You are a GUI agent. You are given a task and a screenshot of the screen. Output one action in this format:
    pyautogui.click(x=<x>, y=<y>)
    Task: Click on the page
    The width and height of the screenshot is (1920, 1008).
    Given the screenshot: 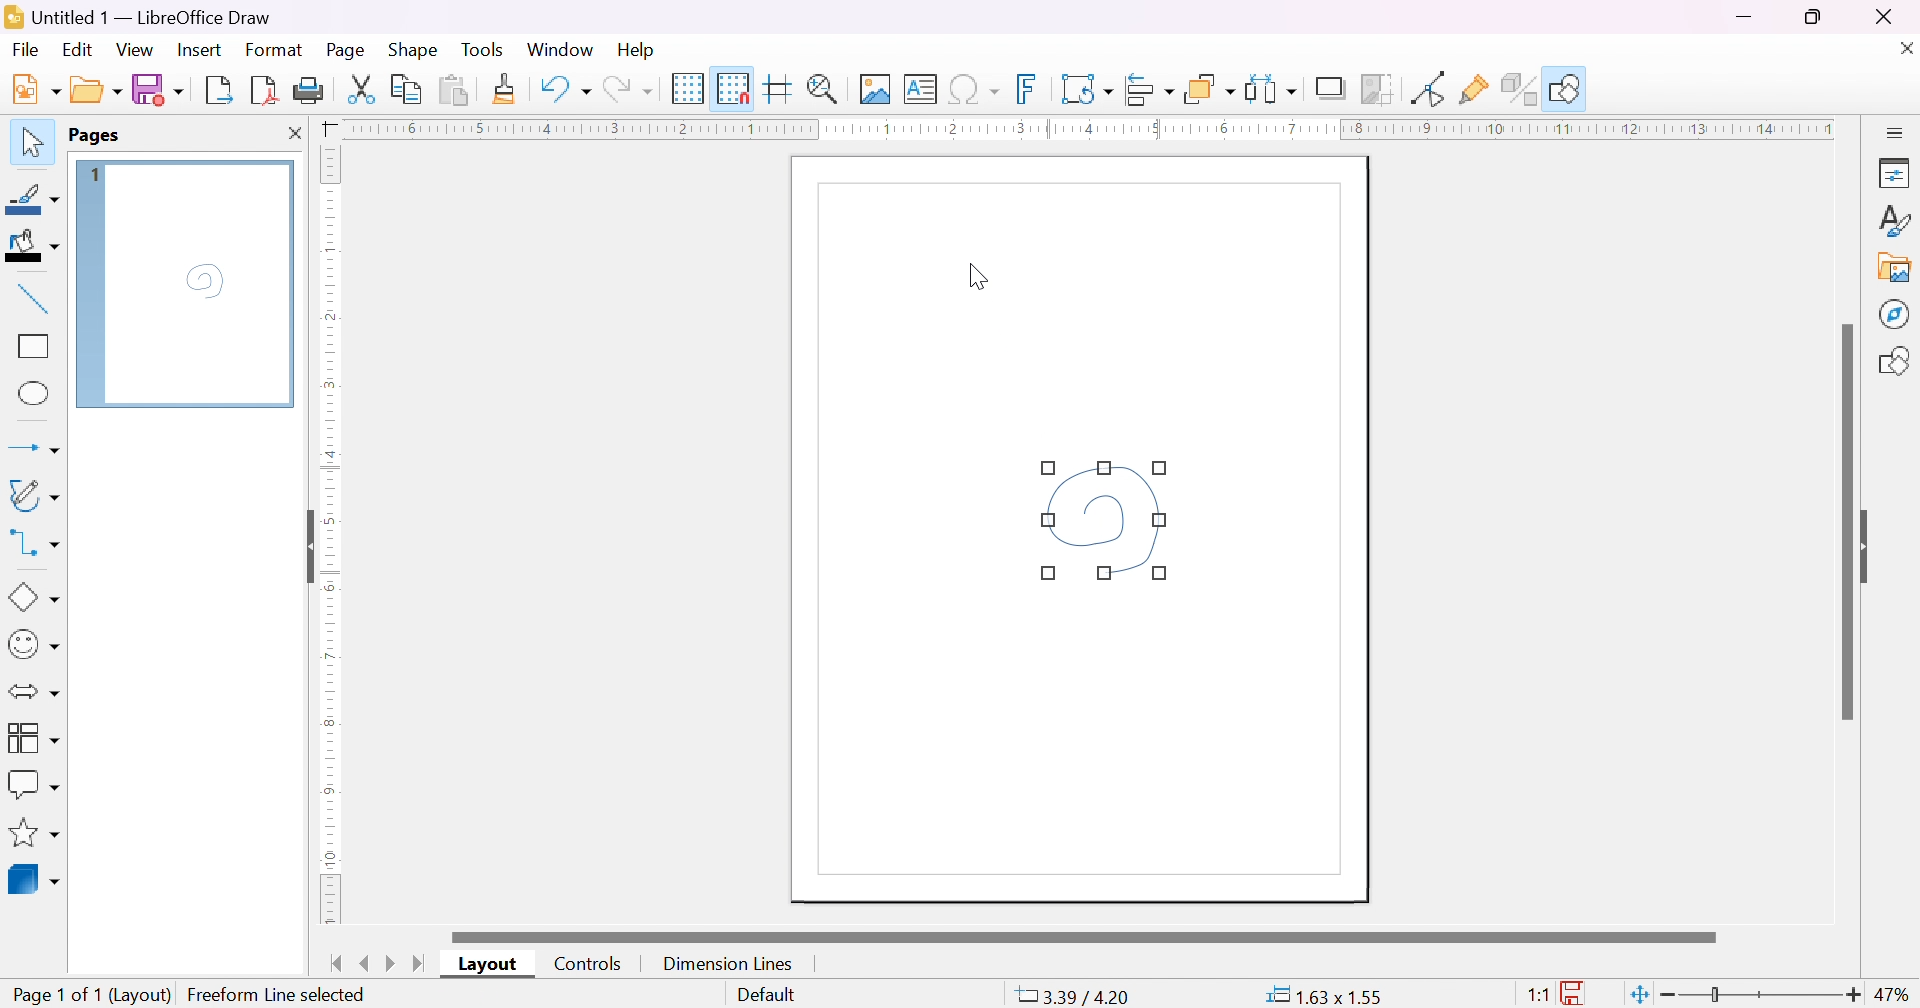 What is the action you would take?
    pyautogui.click(x=349, y=48)
    